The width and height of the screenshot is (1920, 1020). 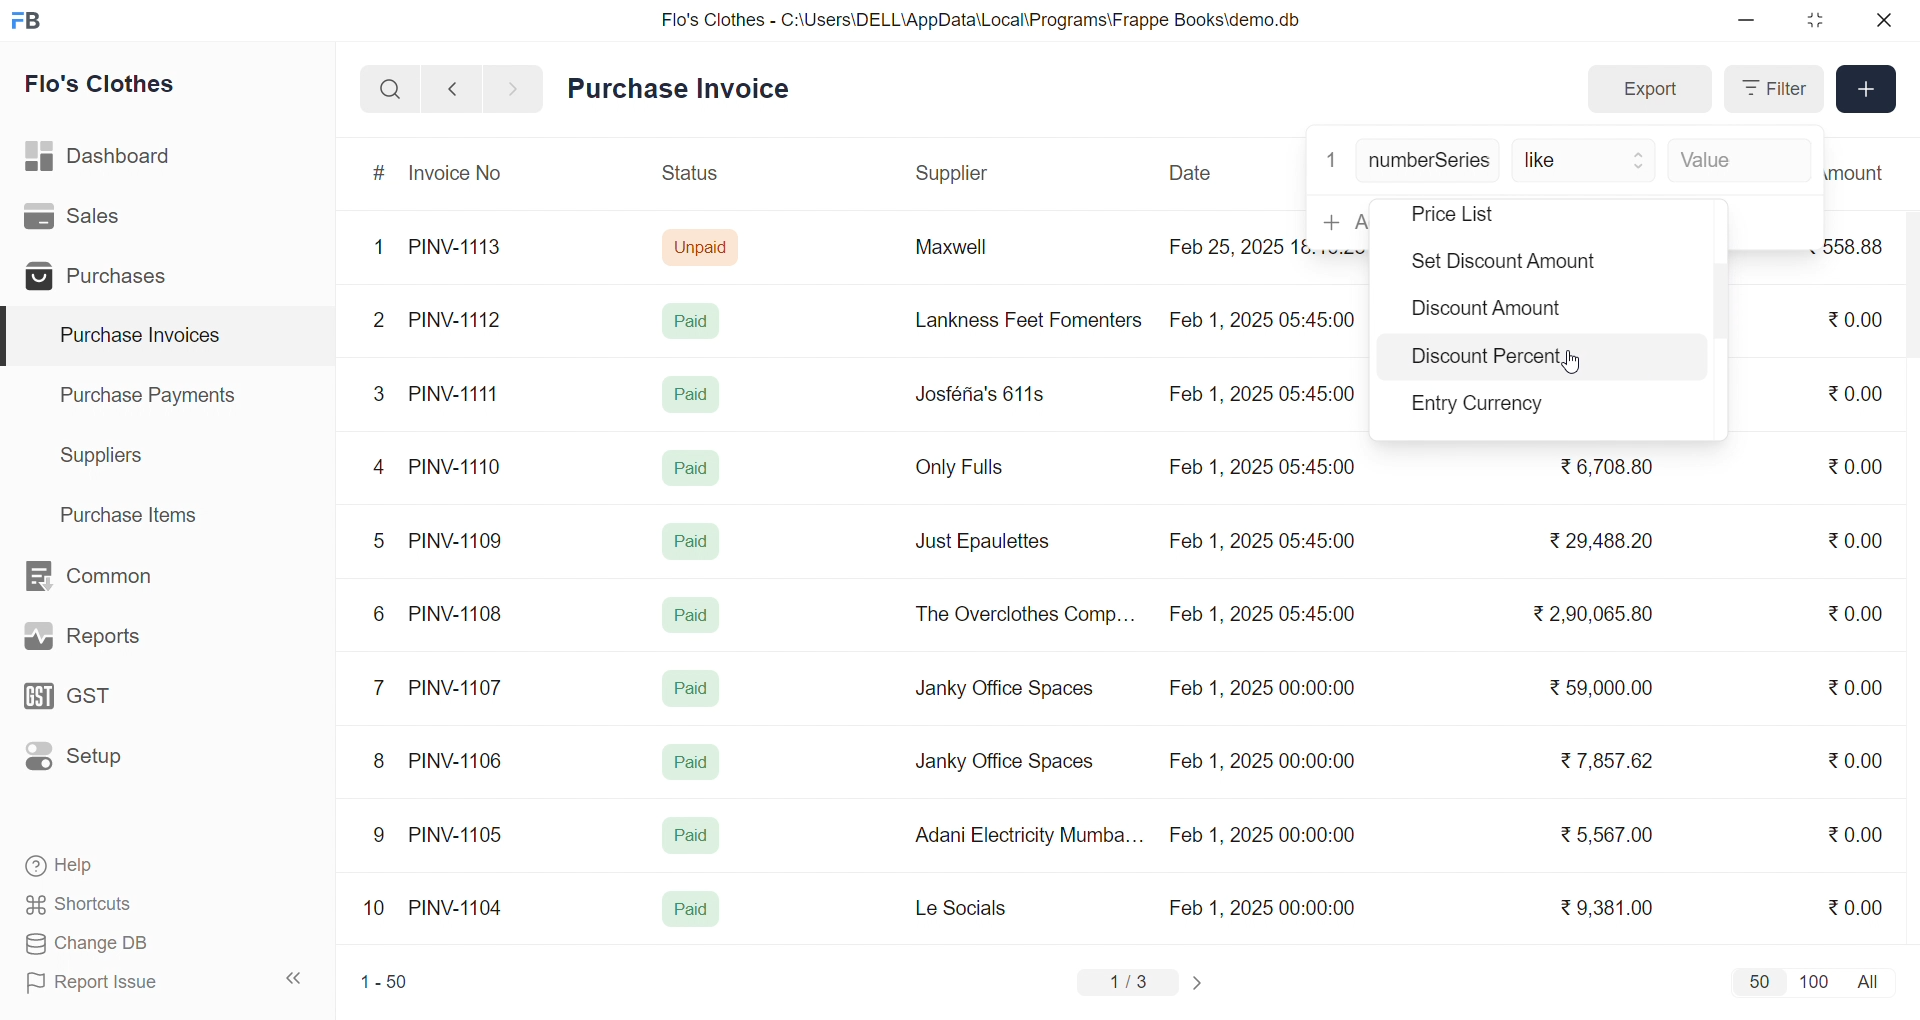 I want to click on Just Epaulettes, so click(x=990, y=542).